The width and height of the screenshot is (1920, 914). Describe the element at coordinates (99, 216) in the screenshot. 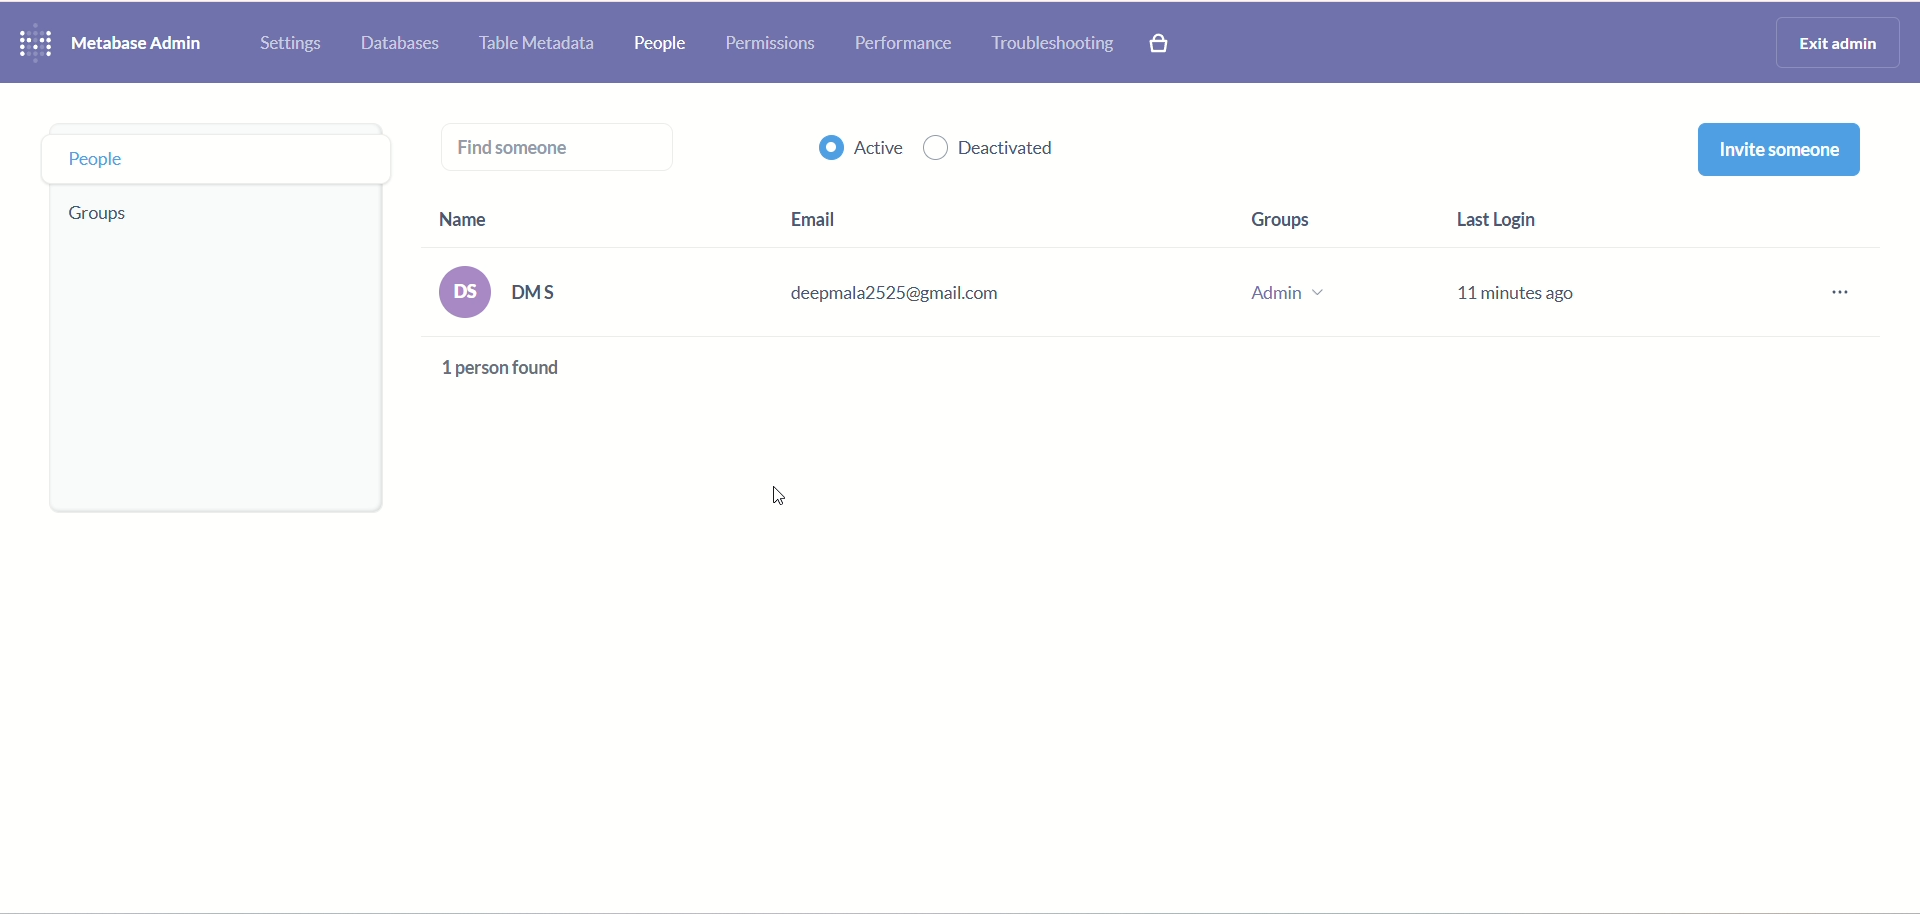

I see `groups` at that location.